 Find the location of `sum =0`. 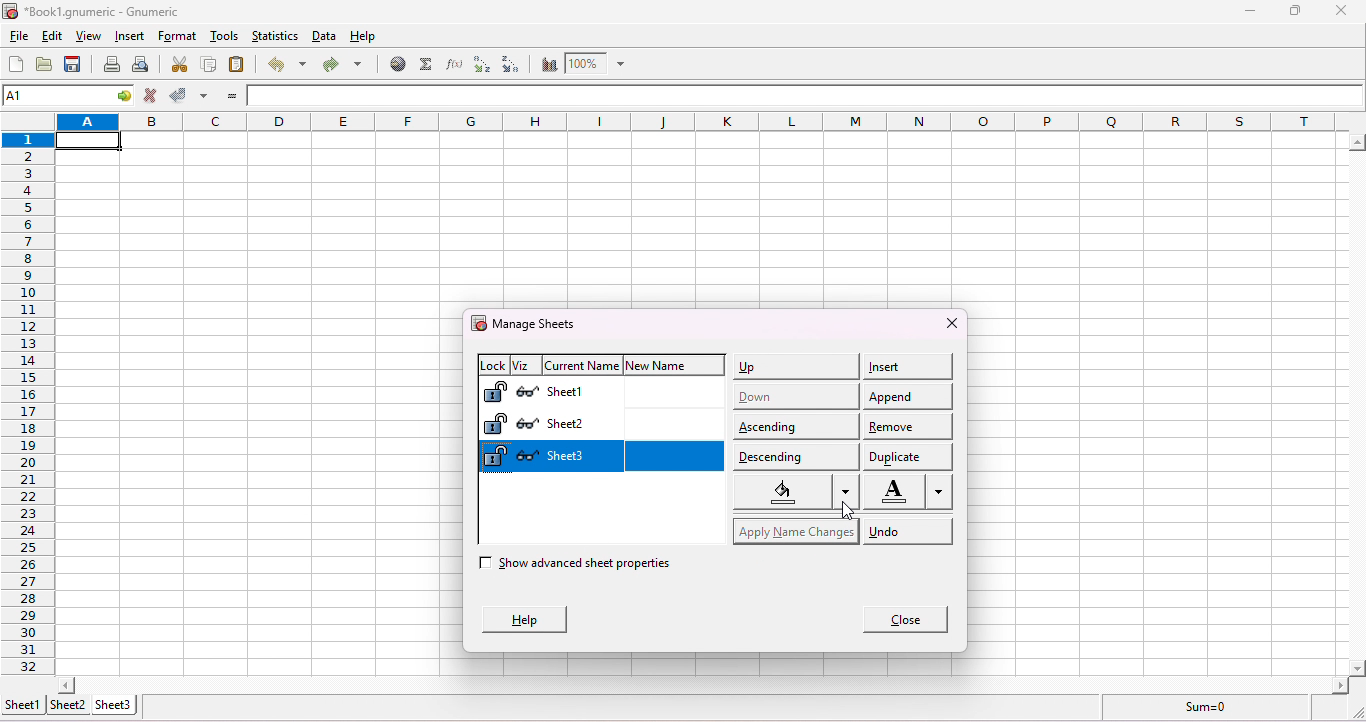

sum =0 is located at coordinates (1221, 710).